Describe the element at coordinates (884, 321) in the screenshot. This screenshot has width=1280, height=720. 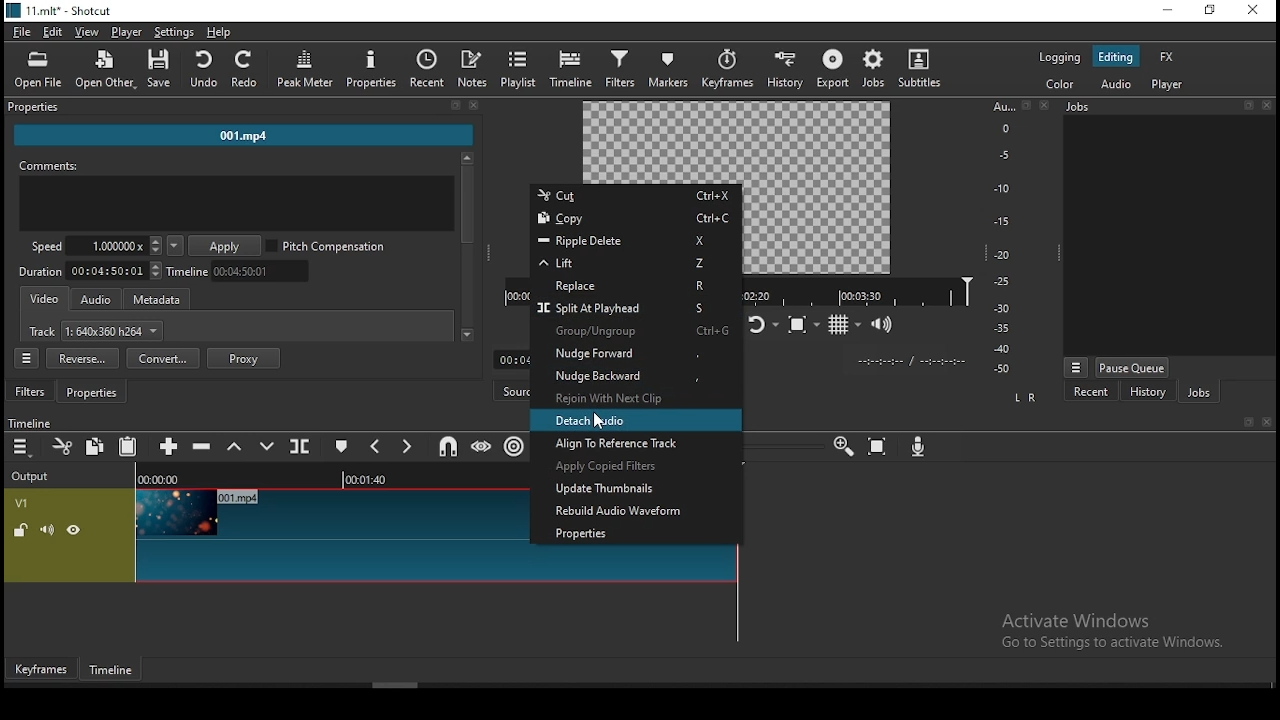
I see `show volume control` at that location.